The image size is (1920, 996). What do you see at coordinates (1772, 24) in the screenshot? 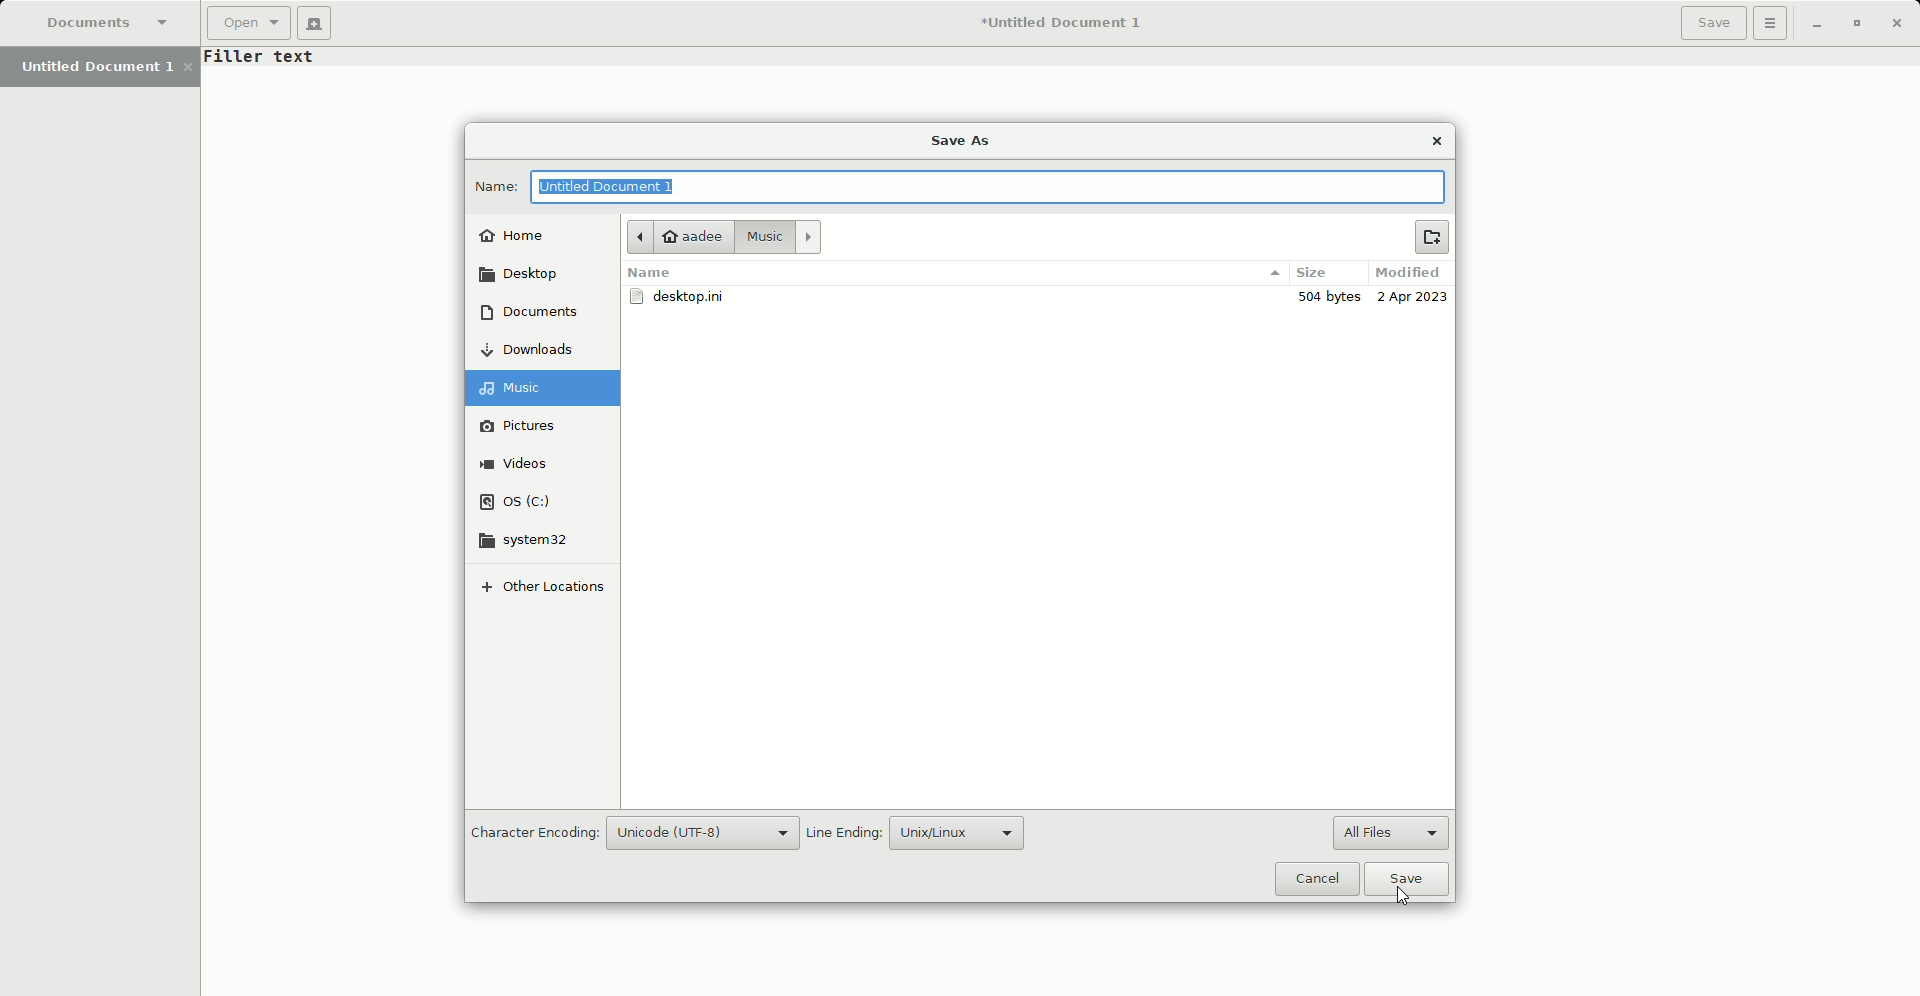
I see `Options` at bounding box center [1772, 24].